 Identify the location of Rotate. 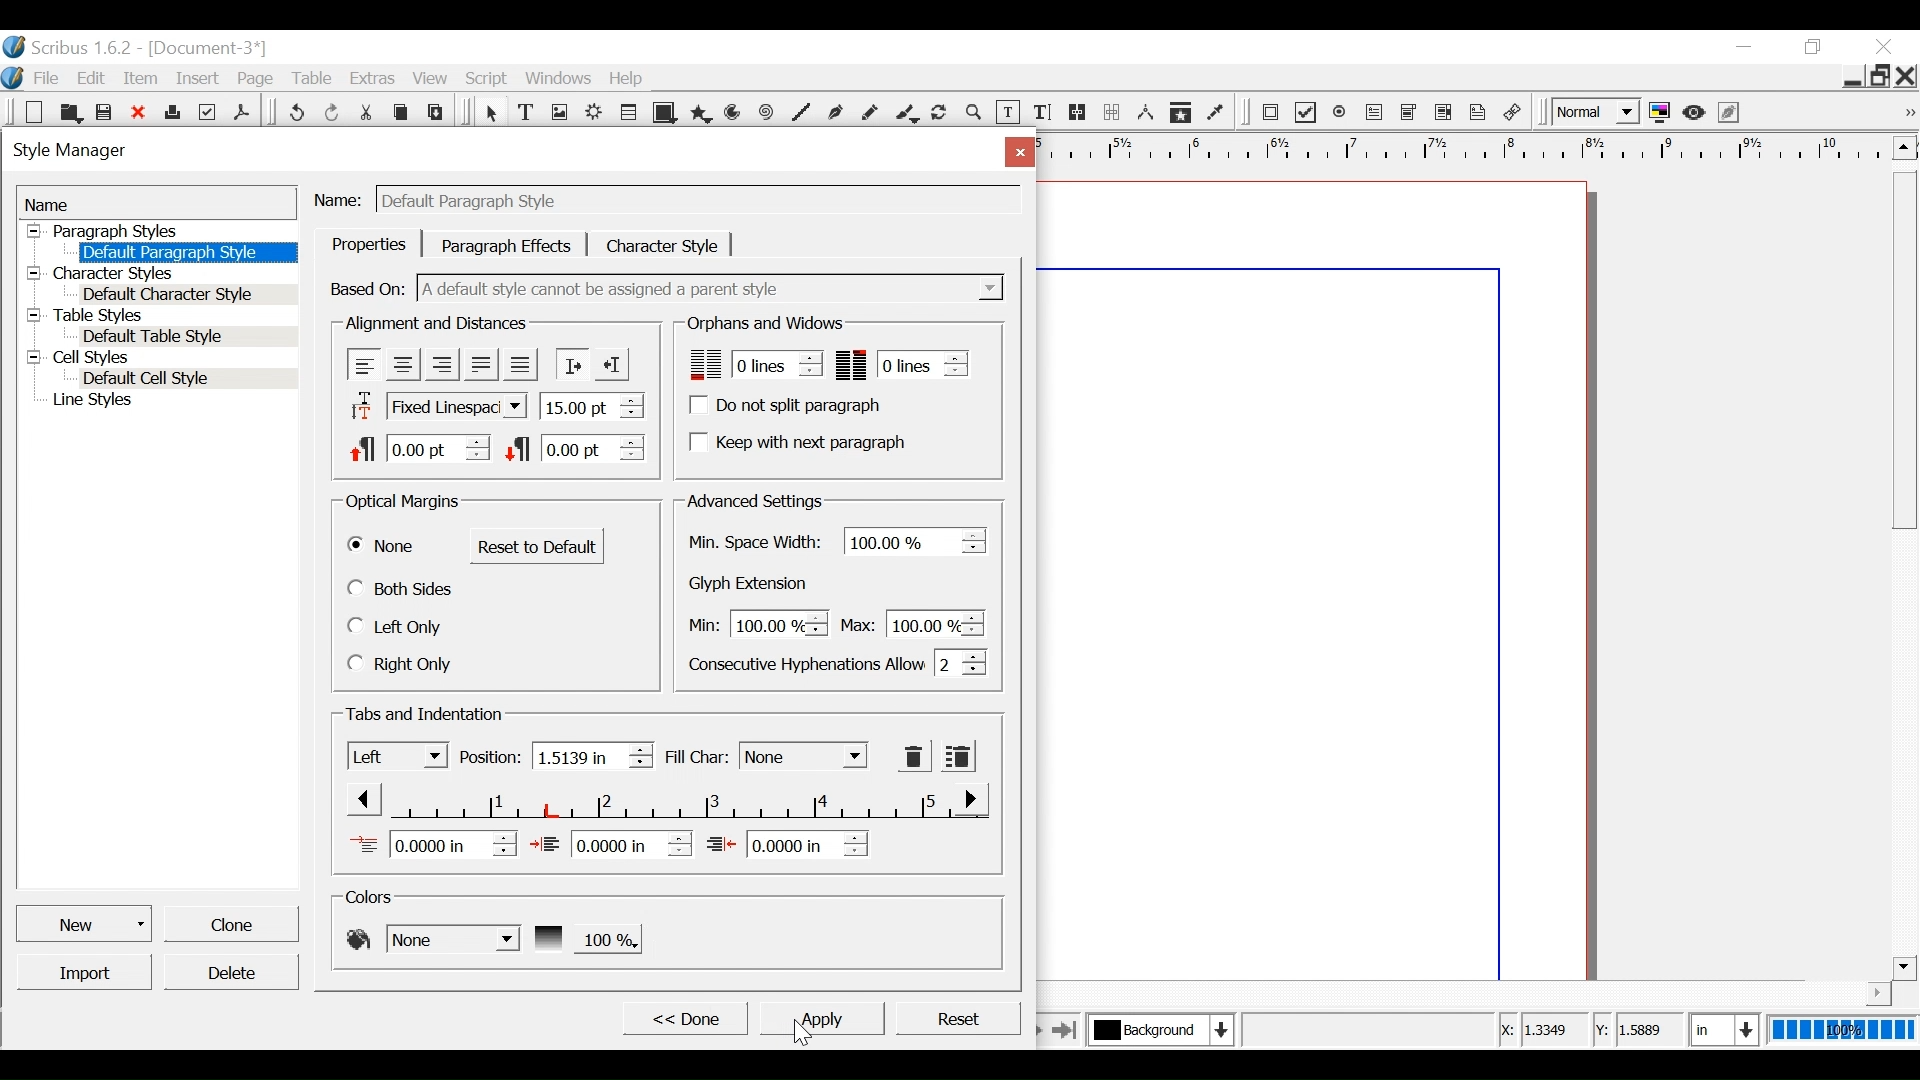
(940, 114).